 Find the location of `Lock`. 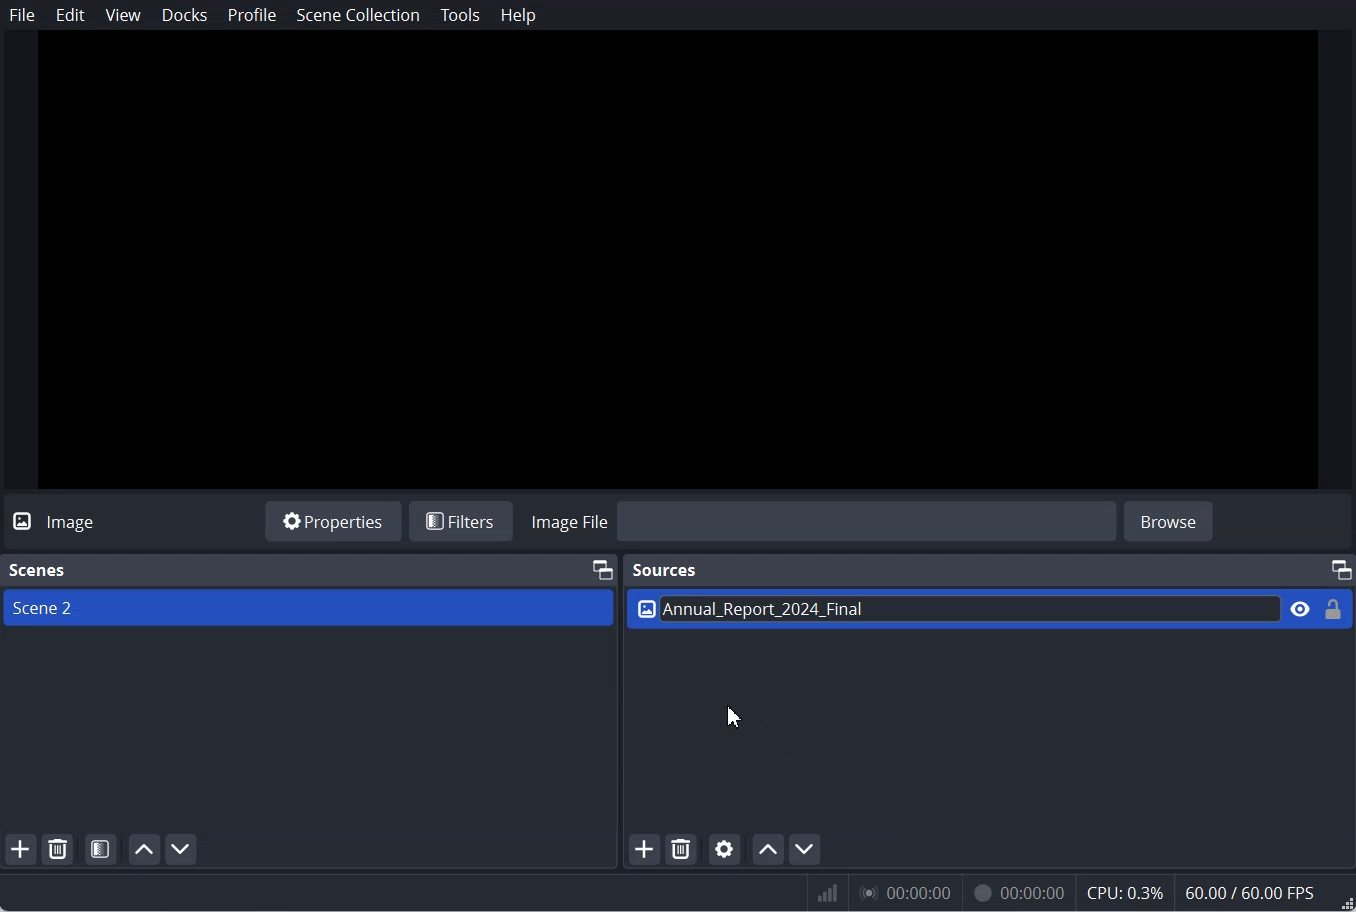

Lock is located at coordinates (1333, 609).